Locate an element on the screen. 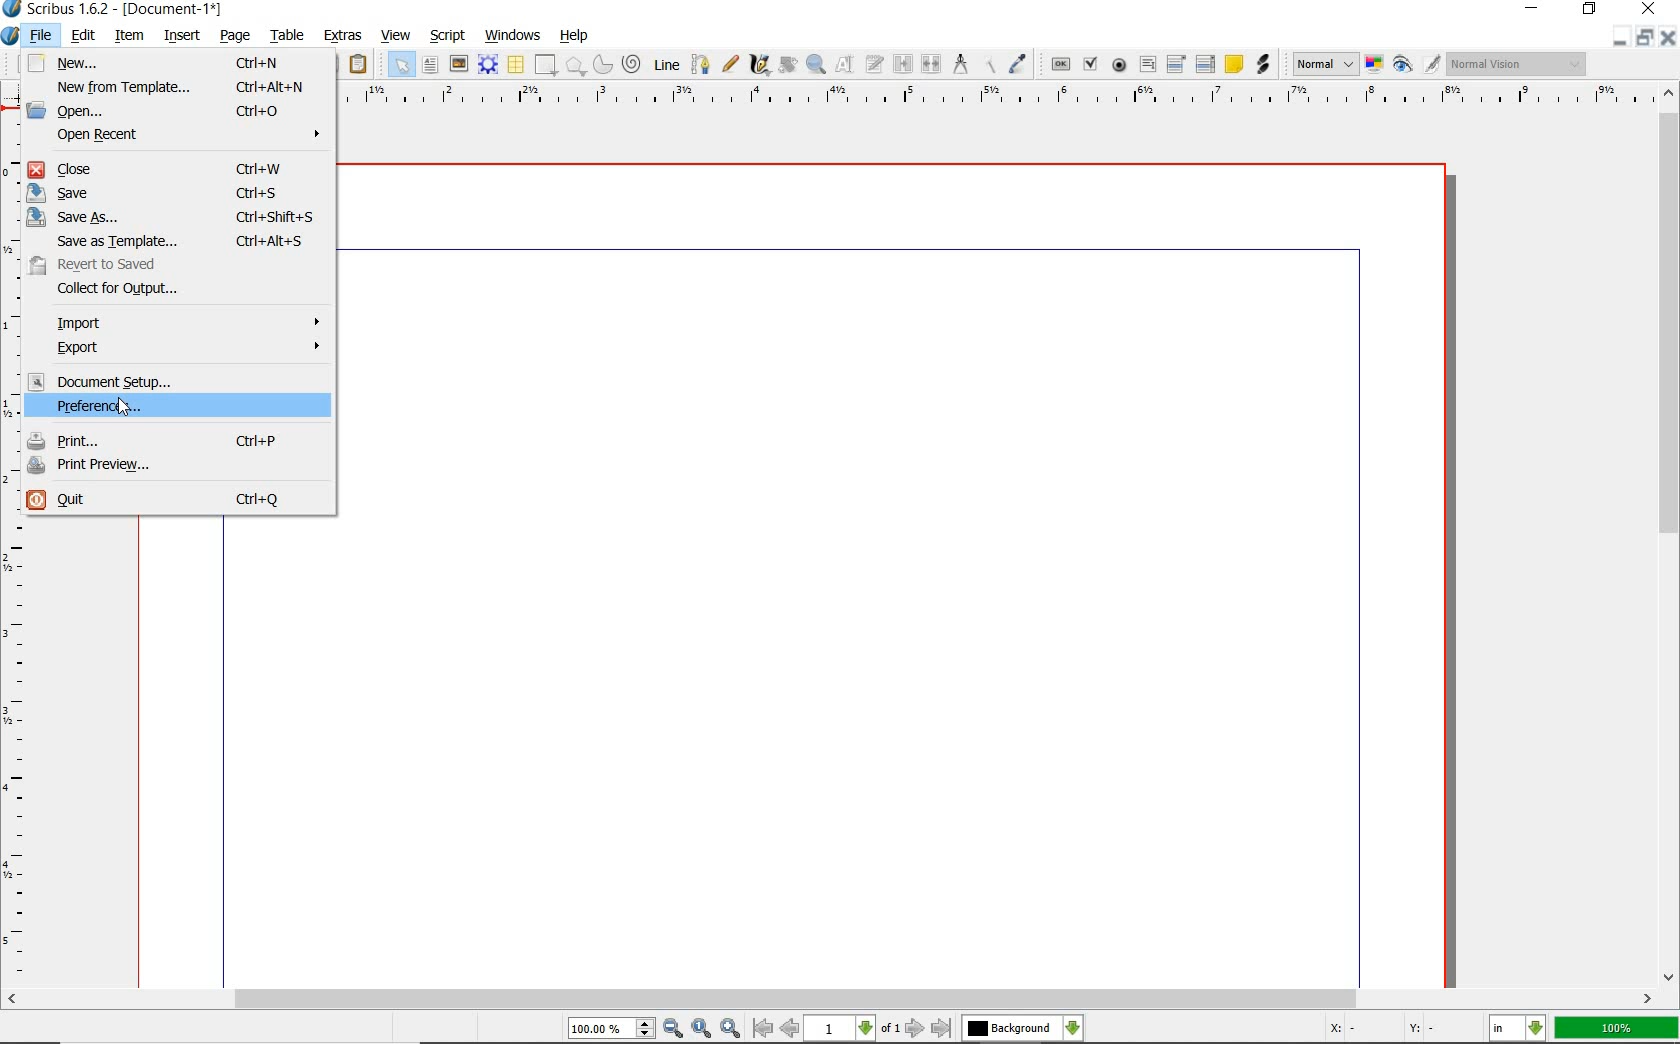  unlink text frames is located at coordinates (930, 66).